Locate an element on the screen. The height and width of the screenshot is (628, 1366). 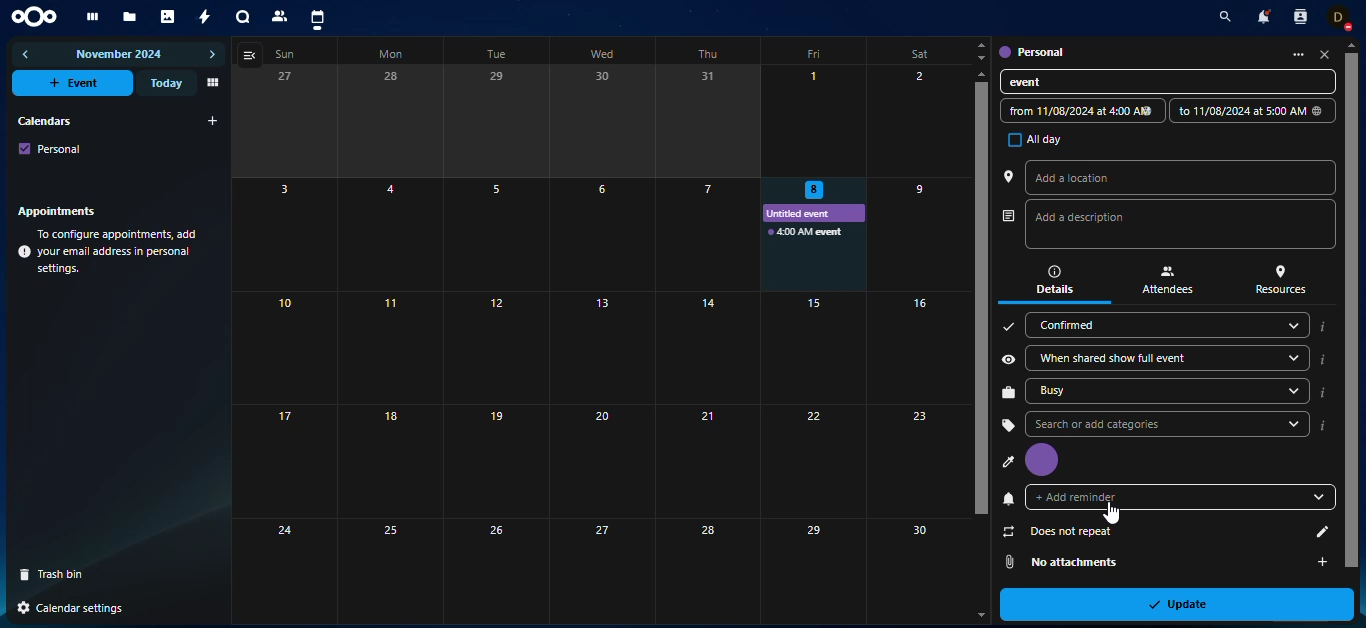
profile is located at coordinates (1042, 460).